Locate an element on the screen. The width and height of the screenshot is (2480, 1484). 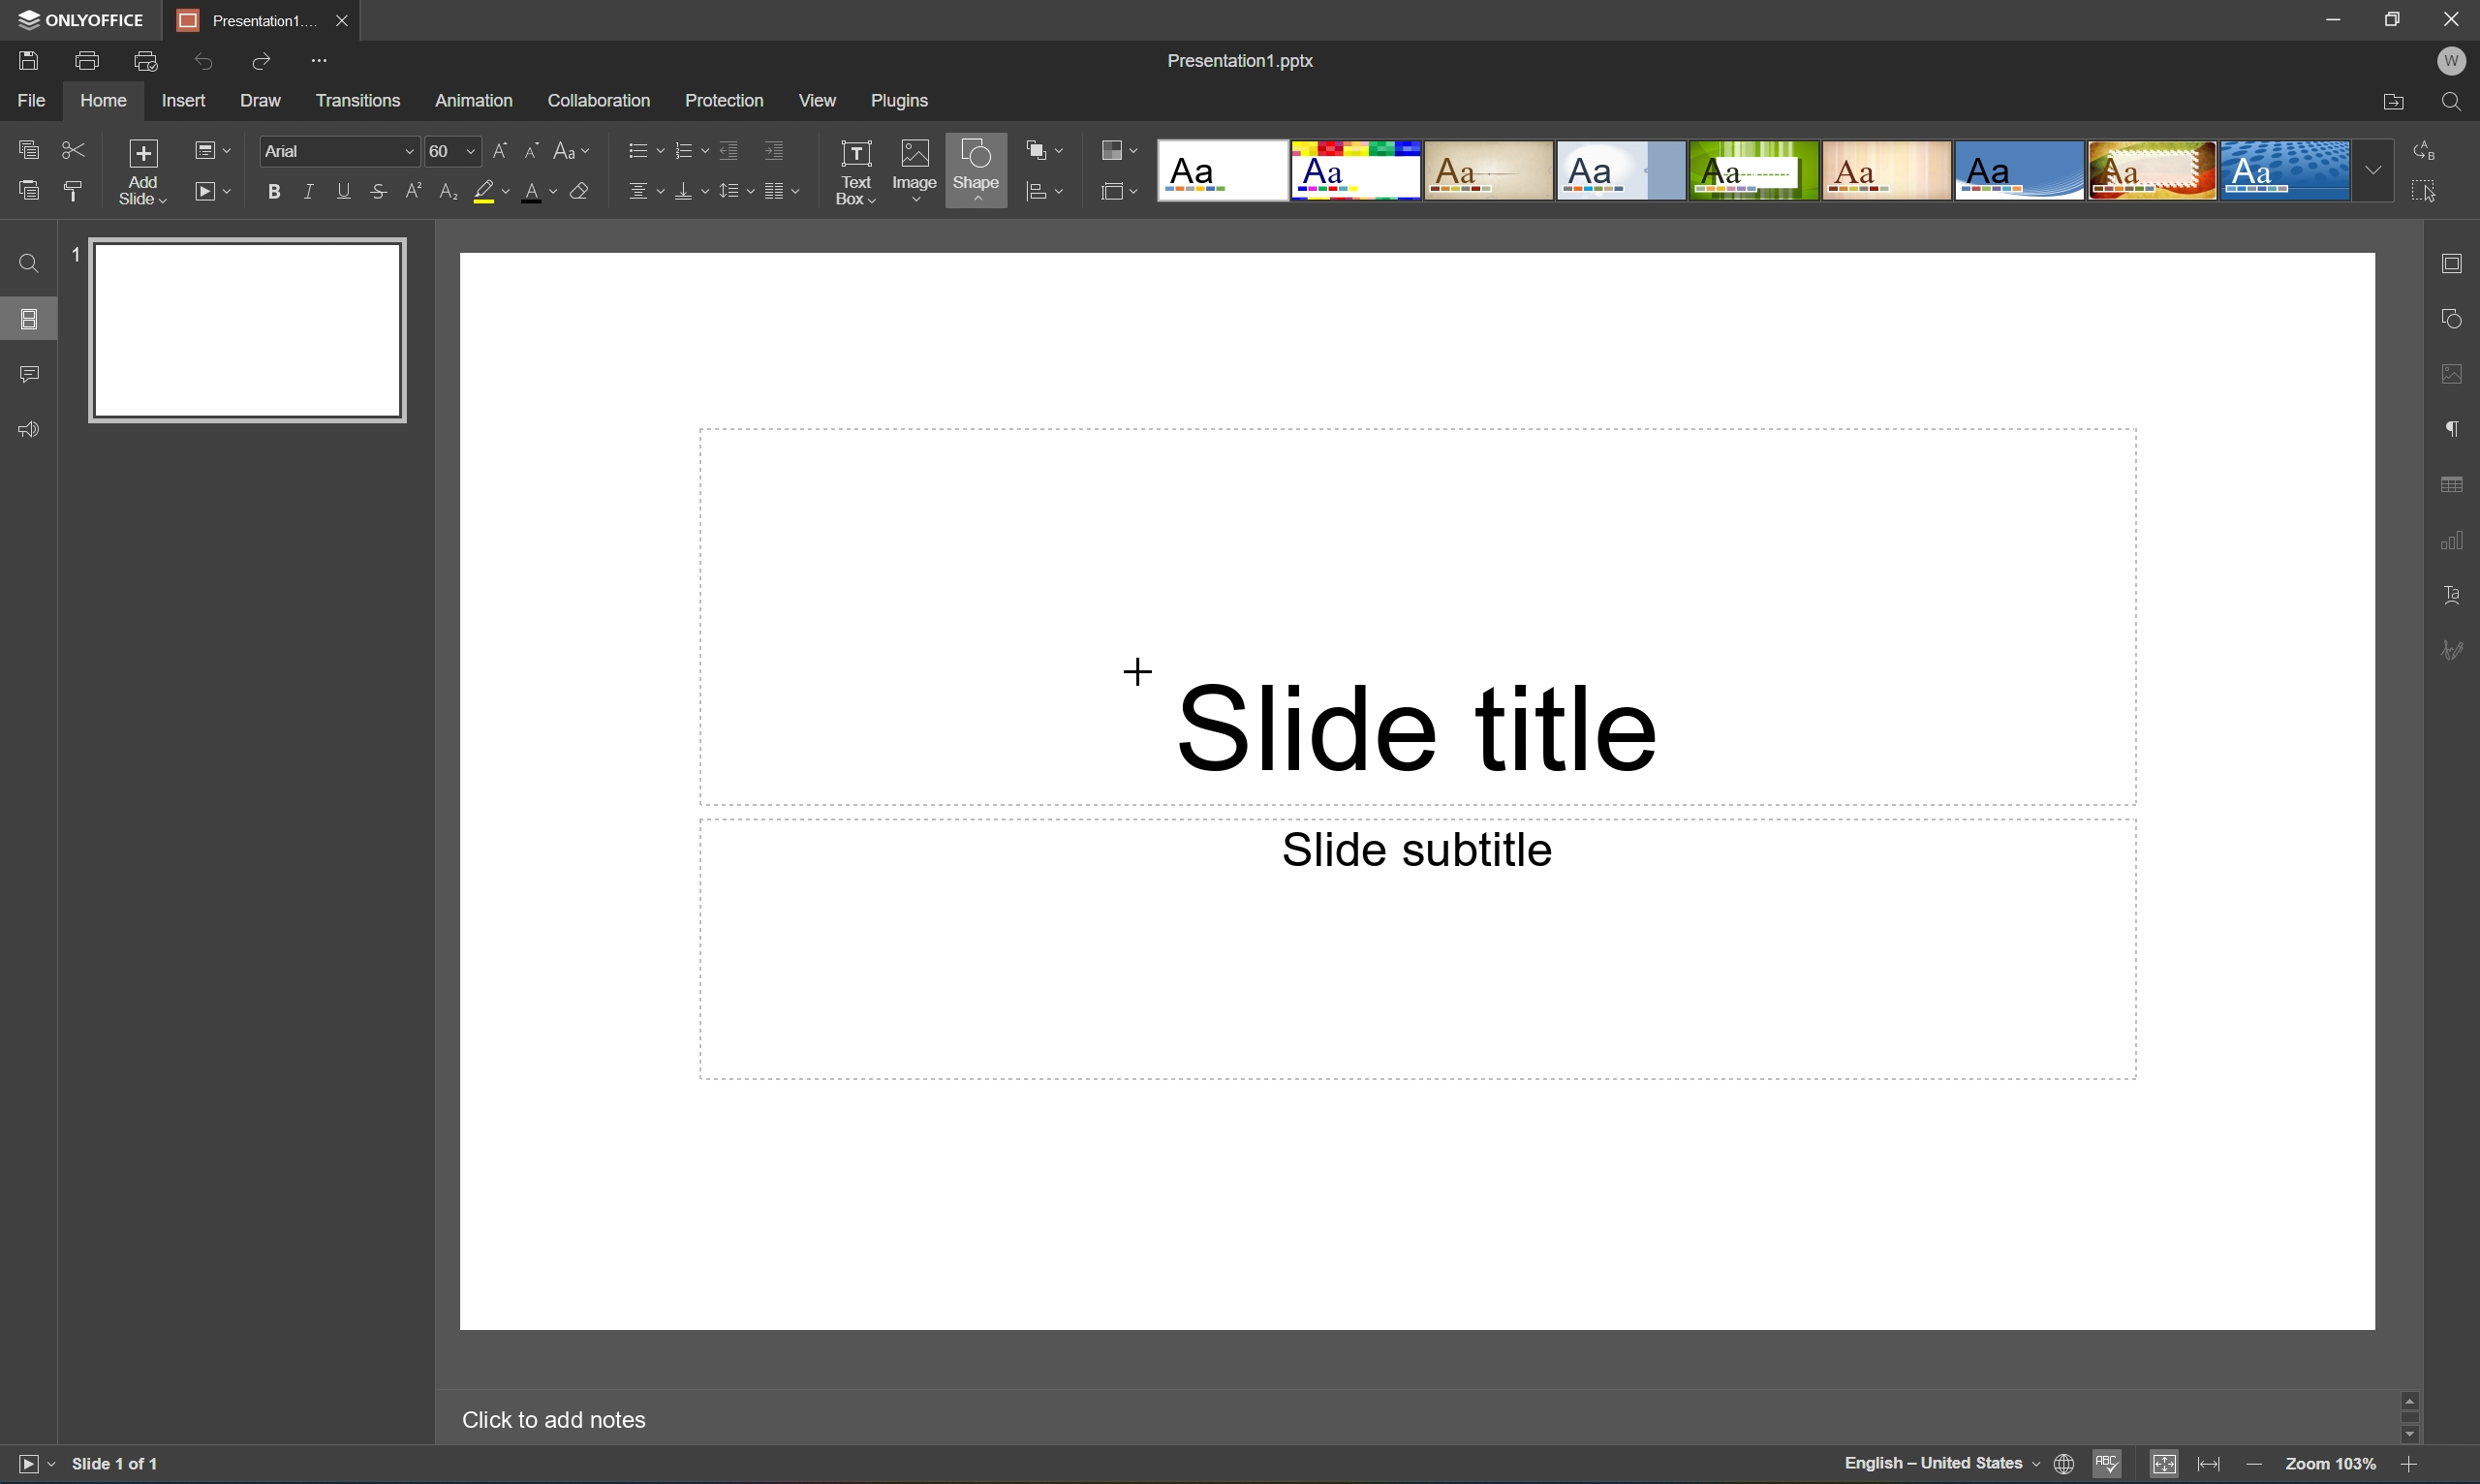
Home is located at coordinates (104, 102).